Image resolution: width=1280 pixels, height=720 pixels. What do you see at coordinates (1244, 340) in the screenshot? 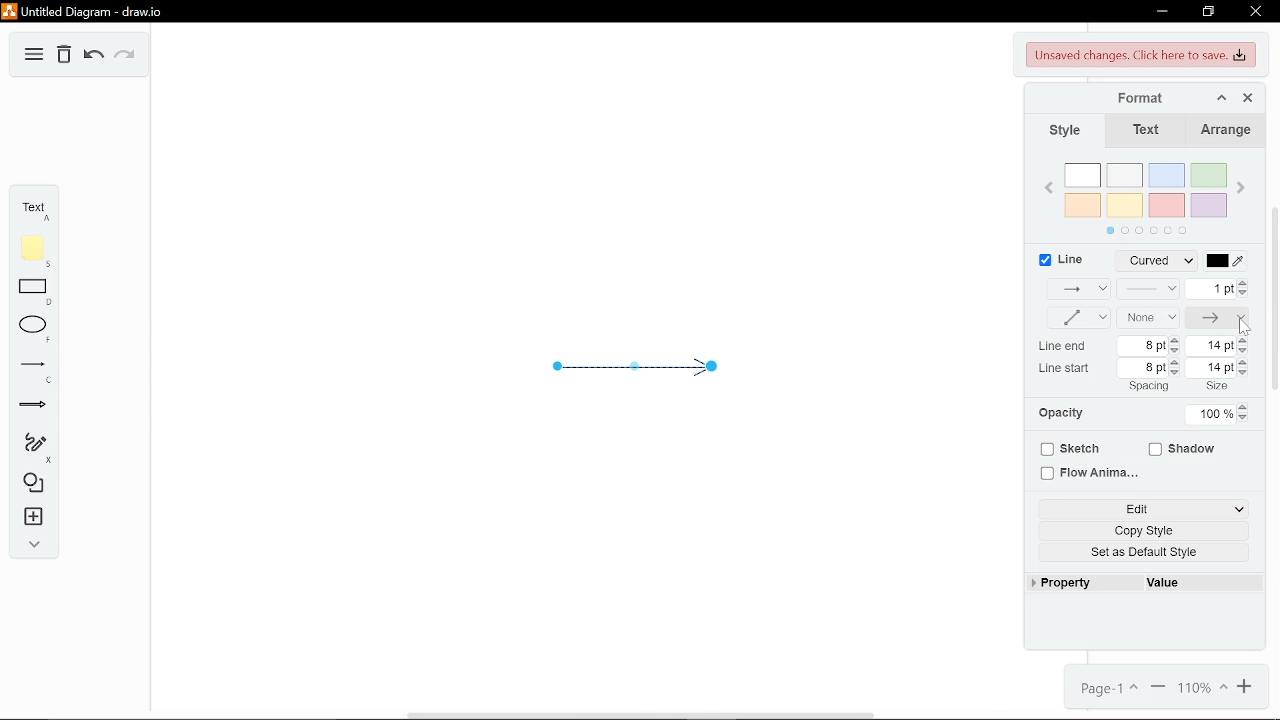
I see `Increase line end Size` at bounding box center [1244, 340].